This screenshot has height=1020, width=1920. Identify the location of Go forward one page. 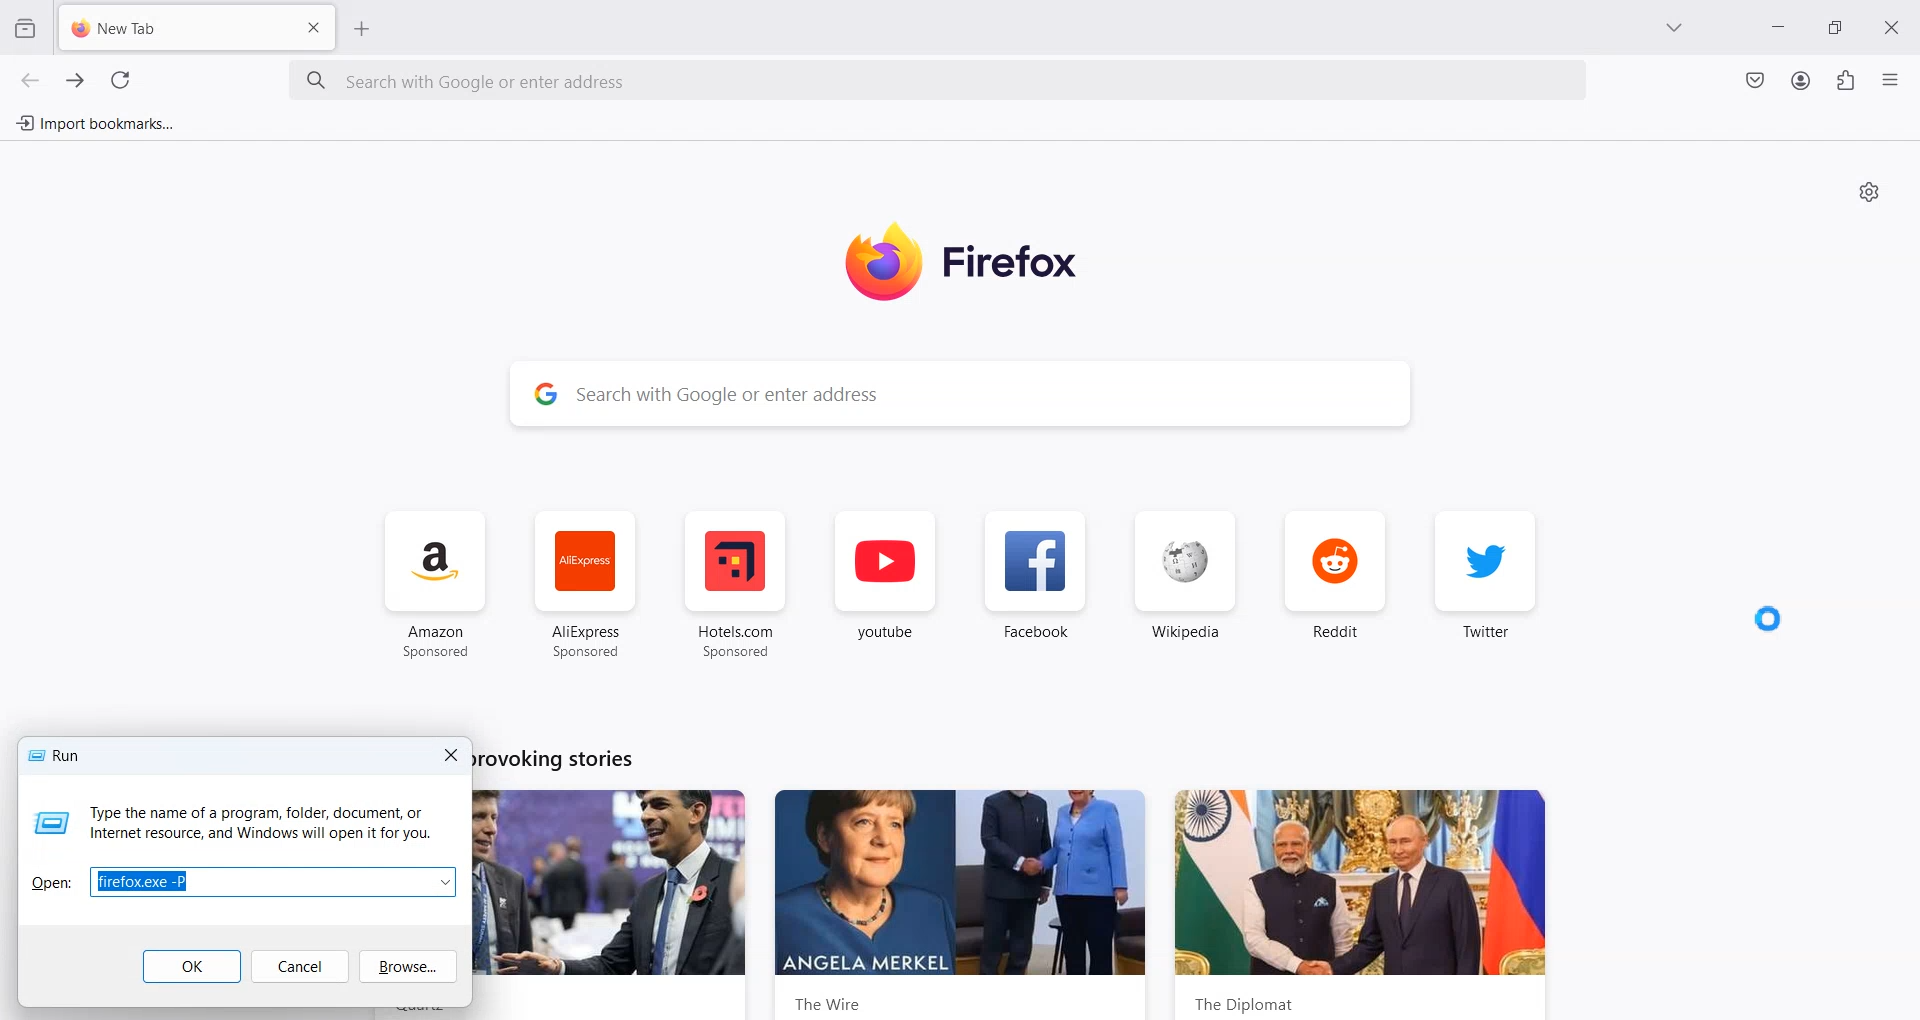
(73, 80).